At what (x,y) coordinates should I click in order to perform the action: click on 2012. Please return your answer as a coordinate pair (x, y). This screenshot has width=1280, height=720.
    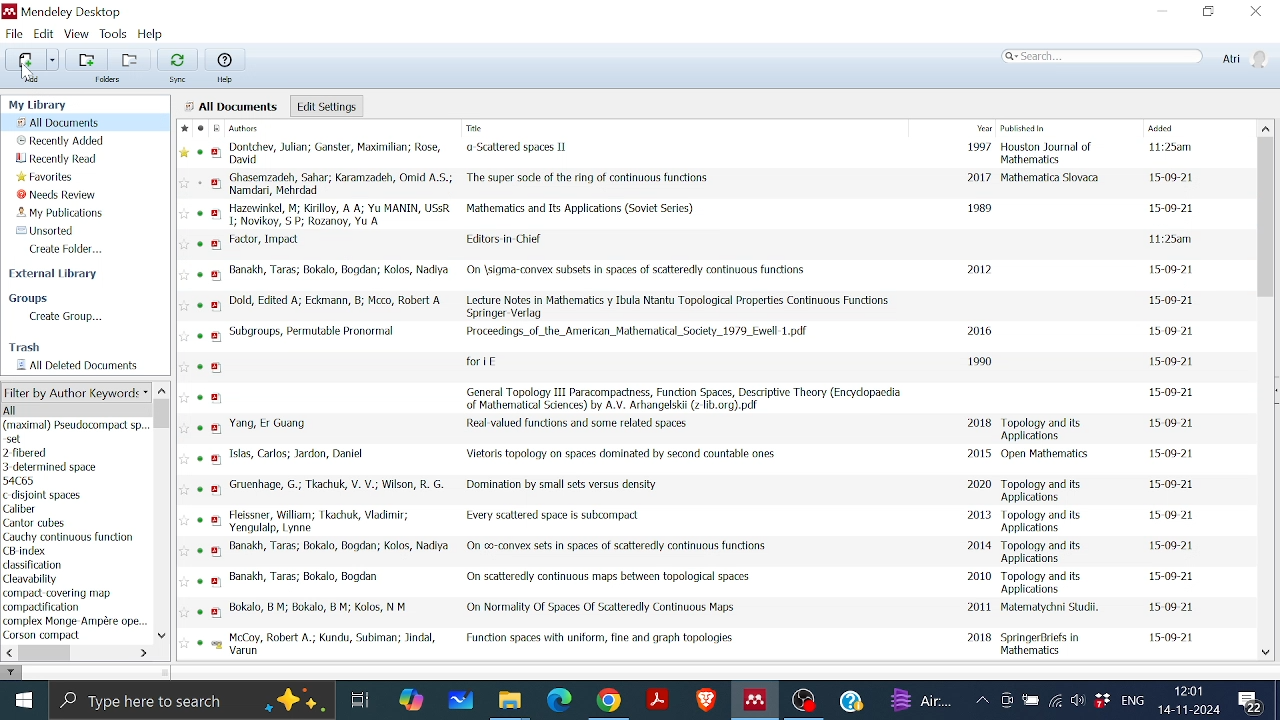
    Looking at the image, I should click on (977, 270).